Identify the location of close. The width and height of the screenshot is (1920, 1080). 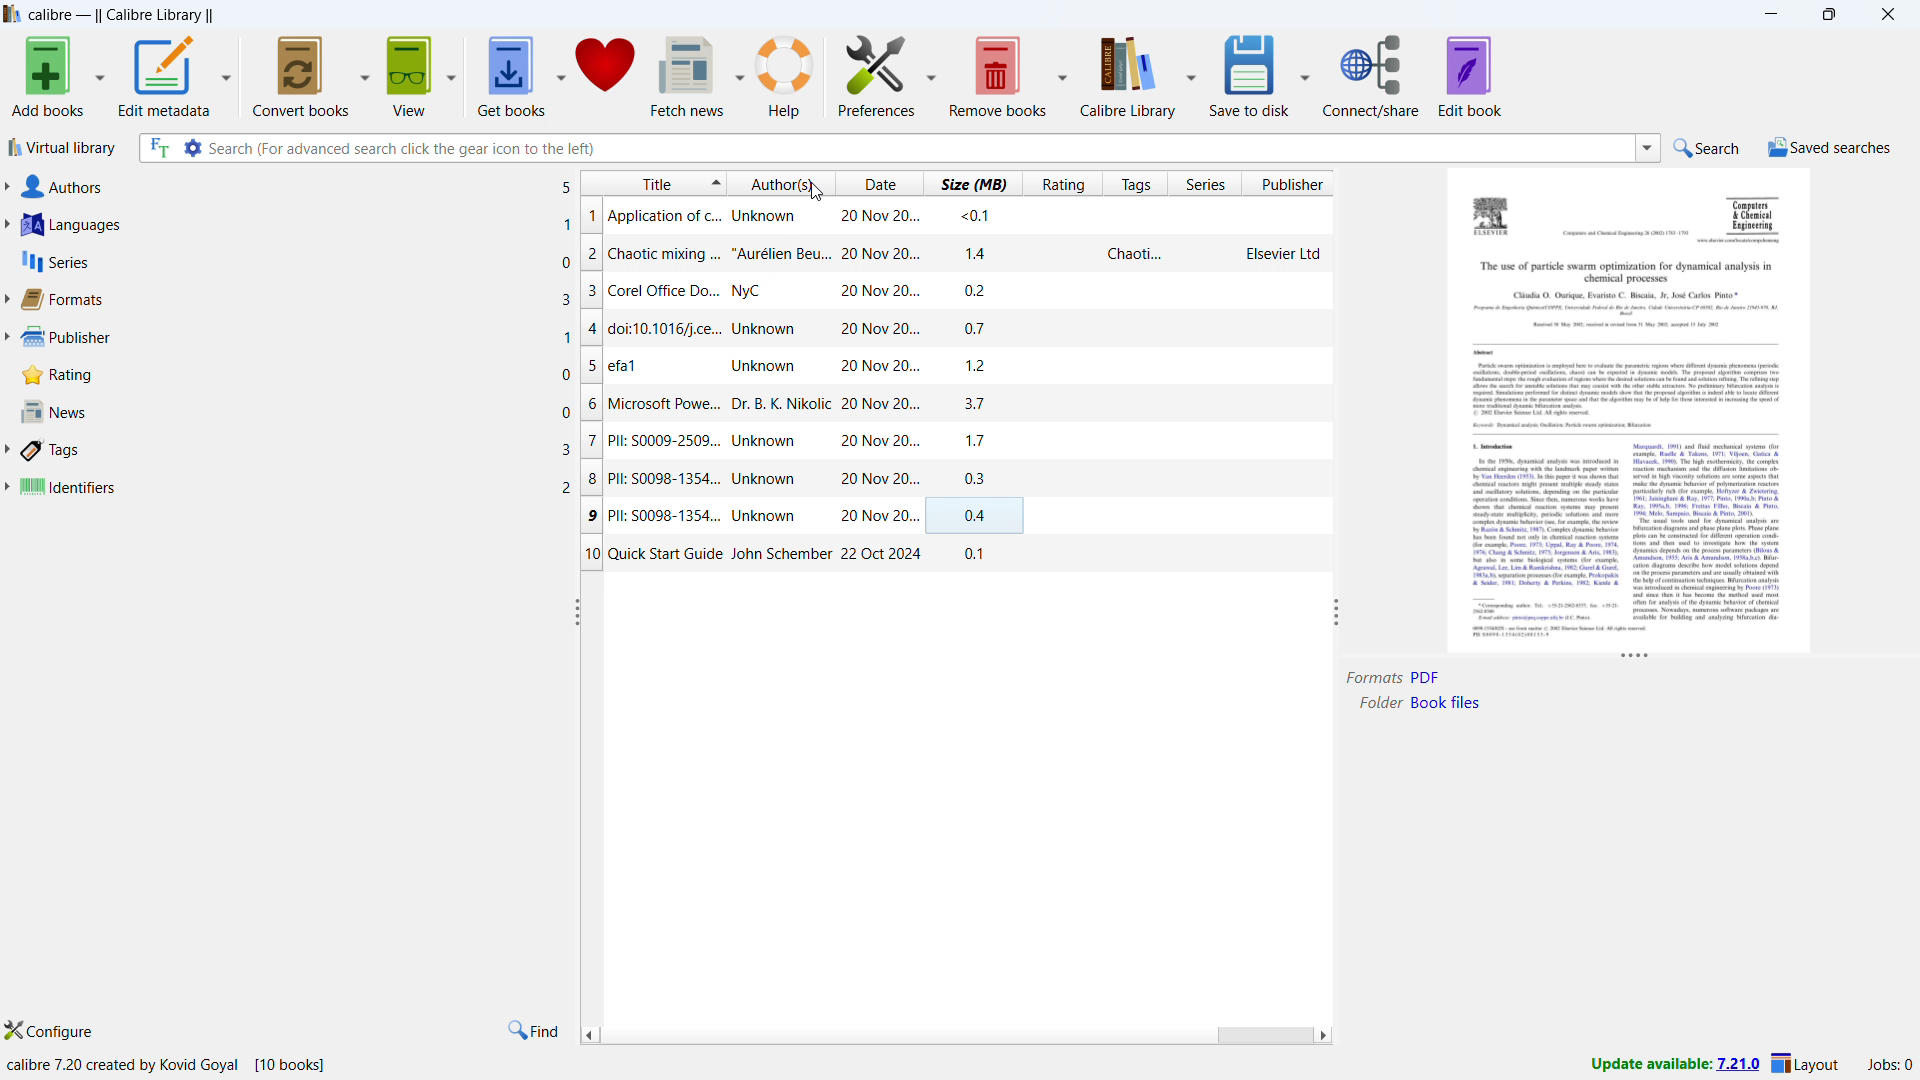
(1886, 14).